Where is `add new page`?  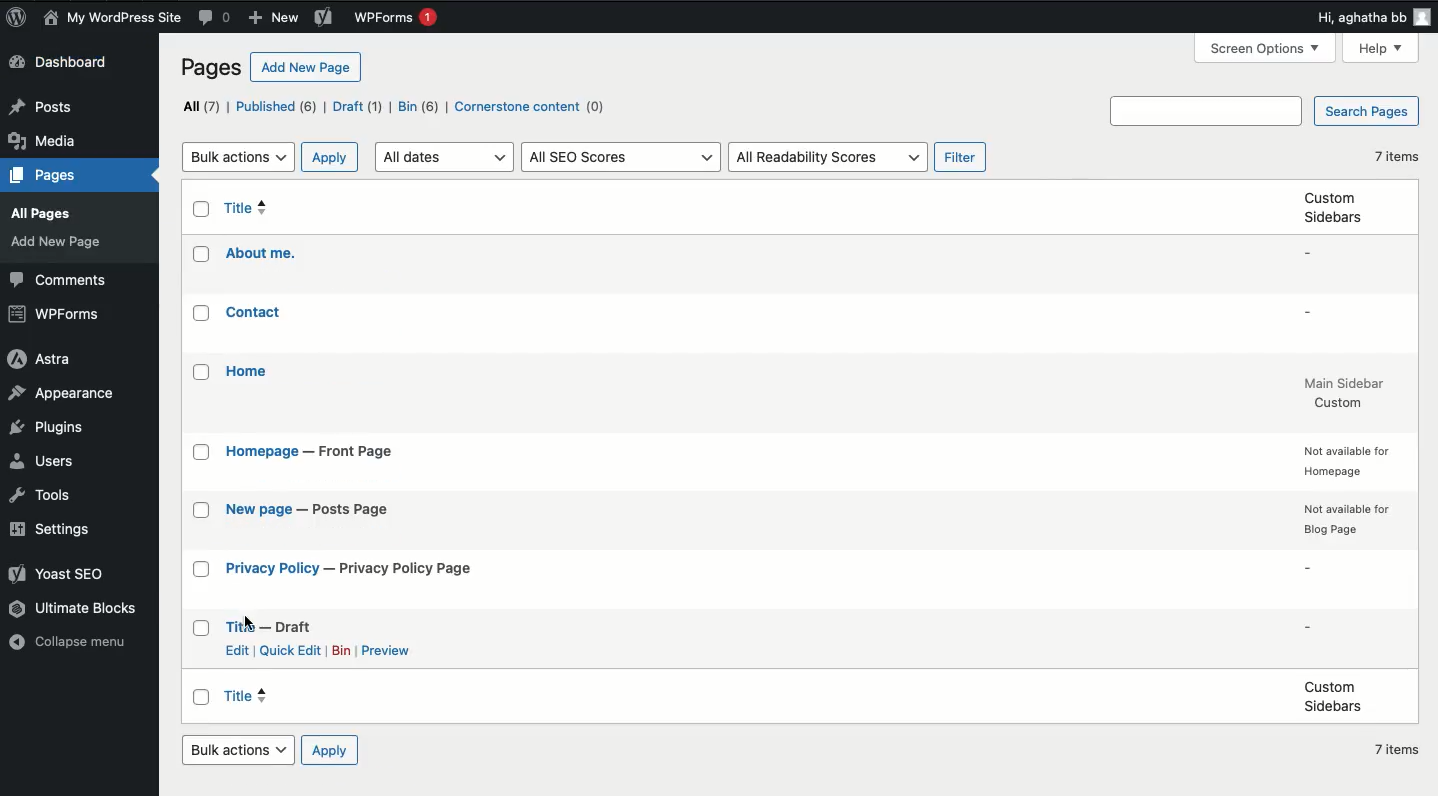 add new page is located at coordinates (57, 241).